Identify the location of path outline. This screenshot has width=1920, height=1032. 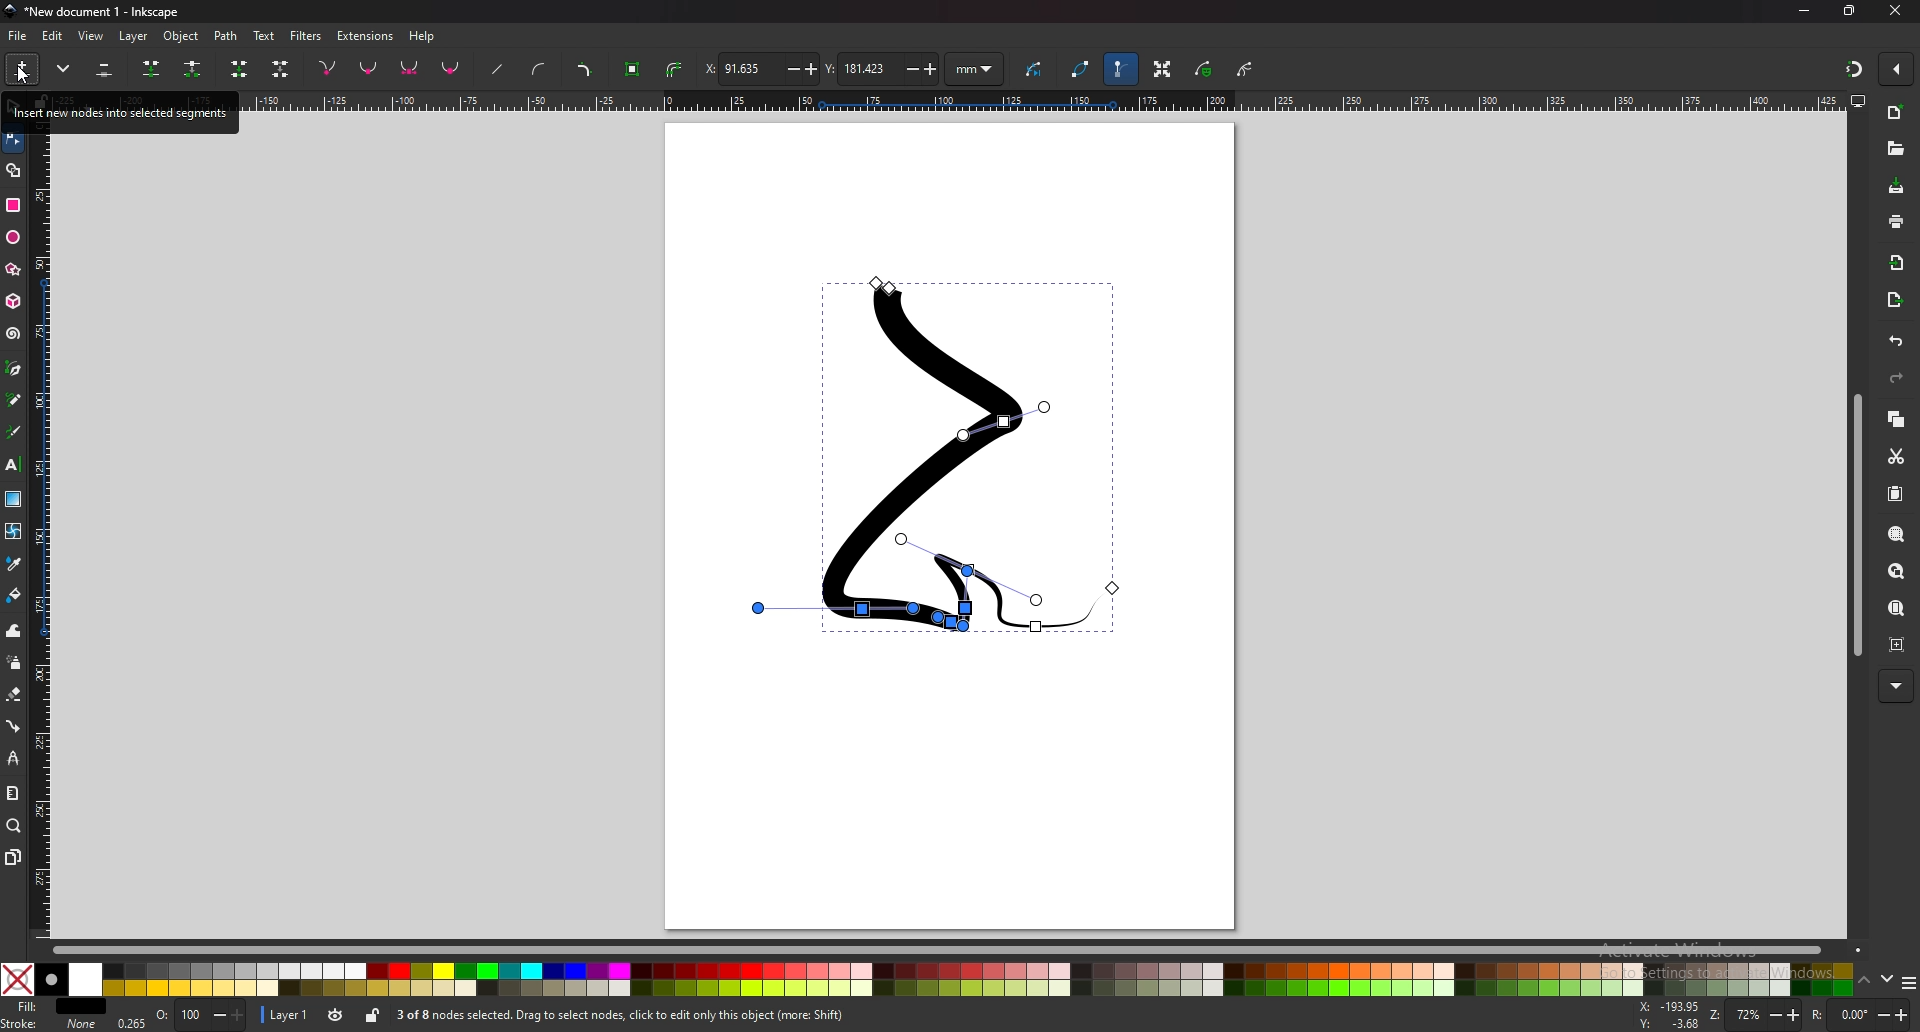
(1082, 69).